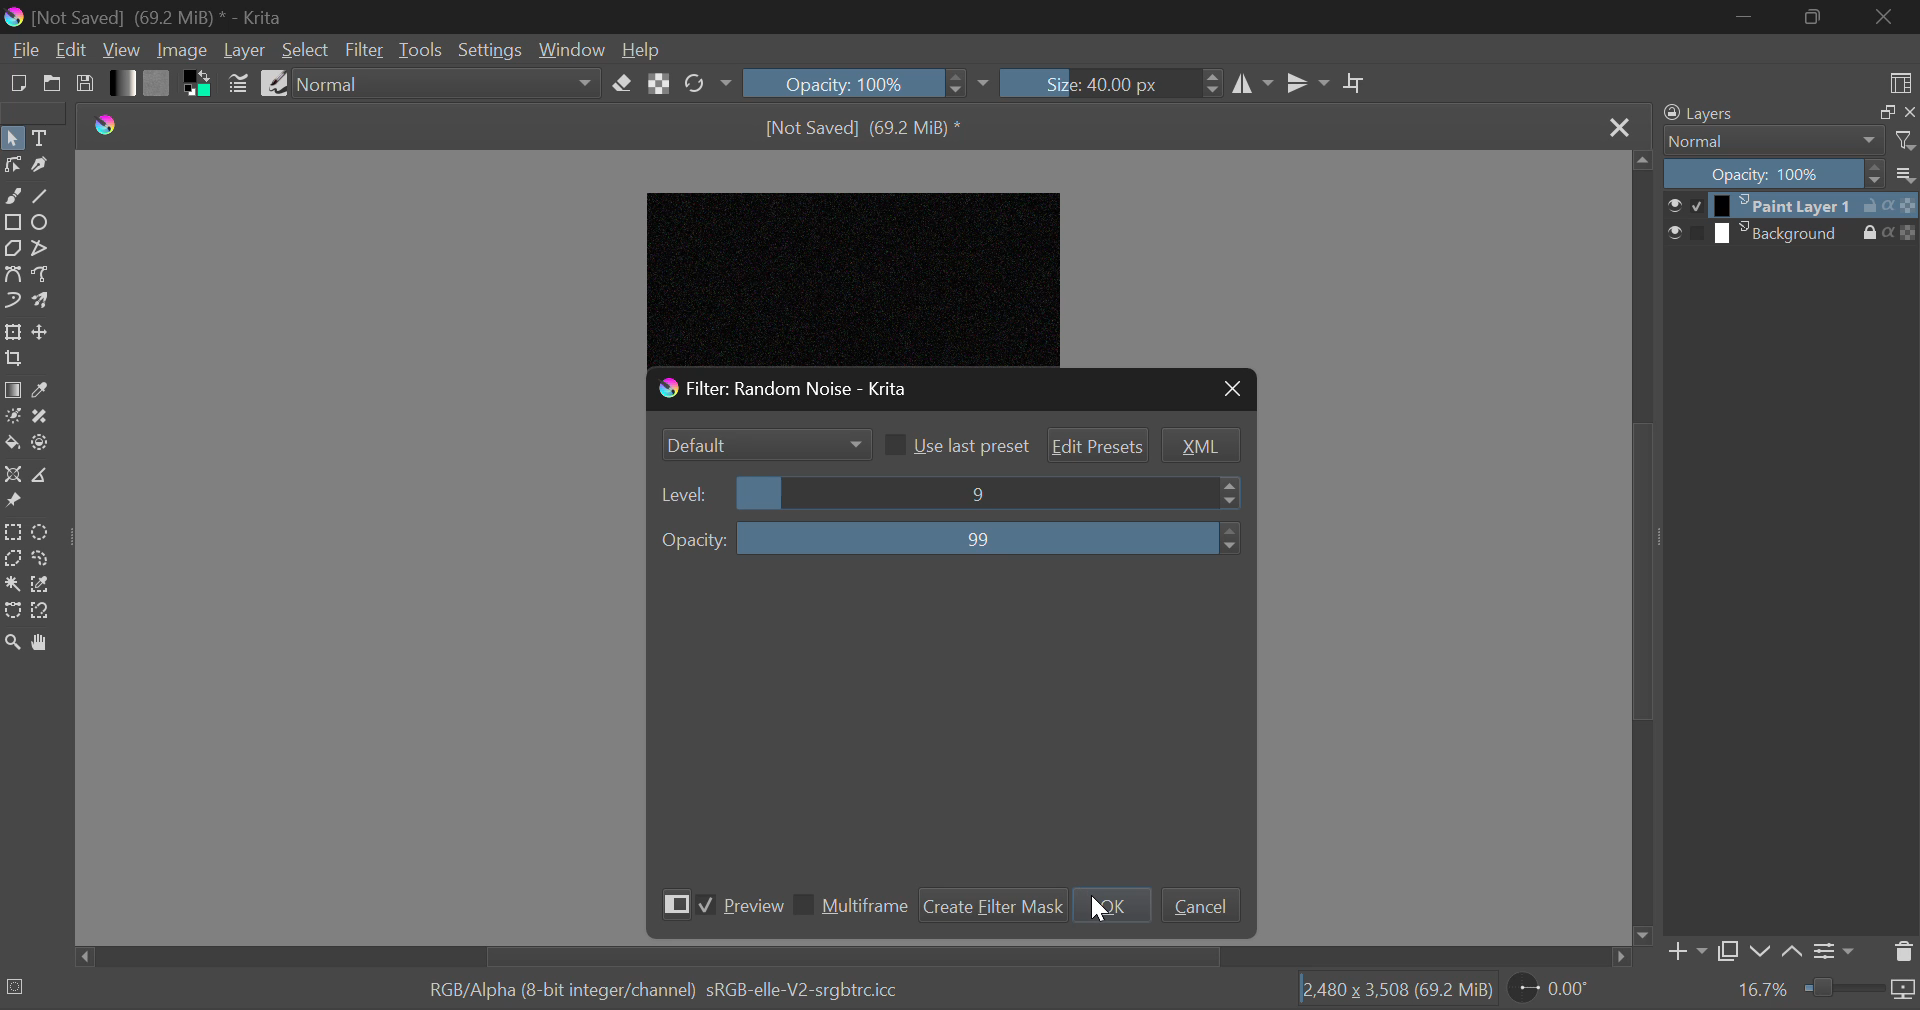  Describe the element at coordinates (1693, 206) in the screenshot. I see `checkbox` at that location.